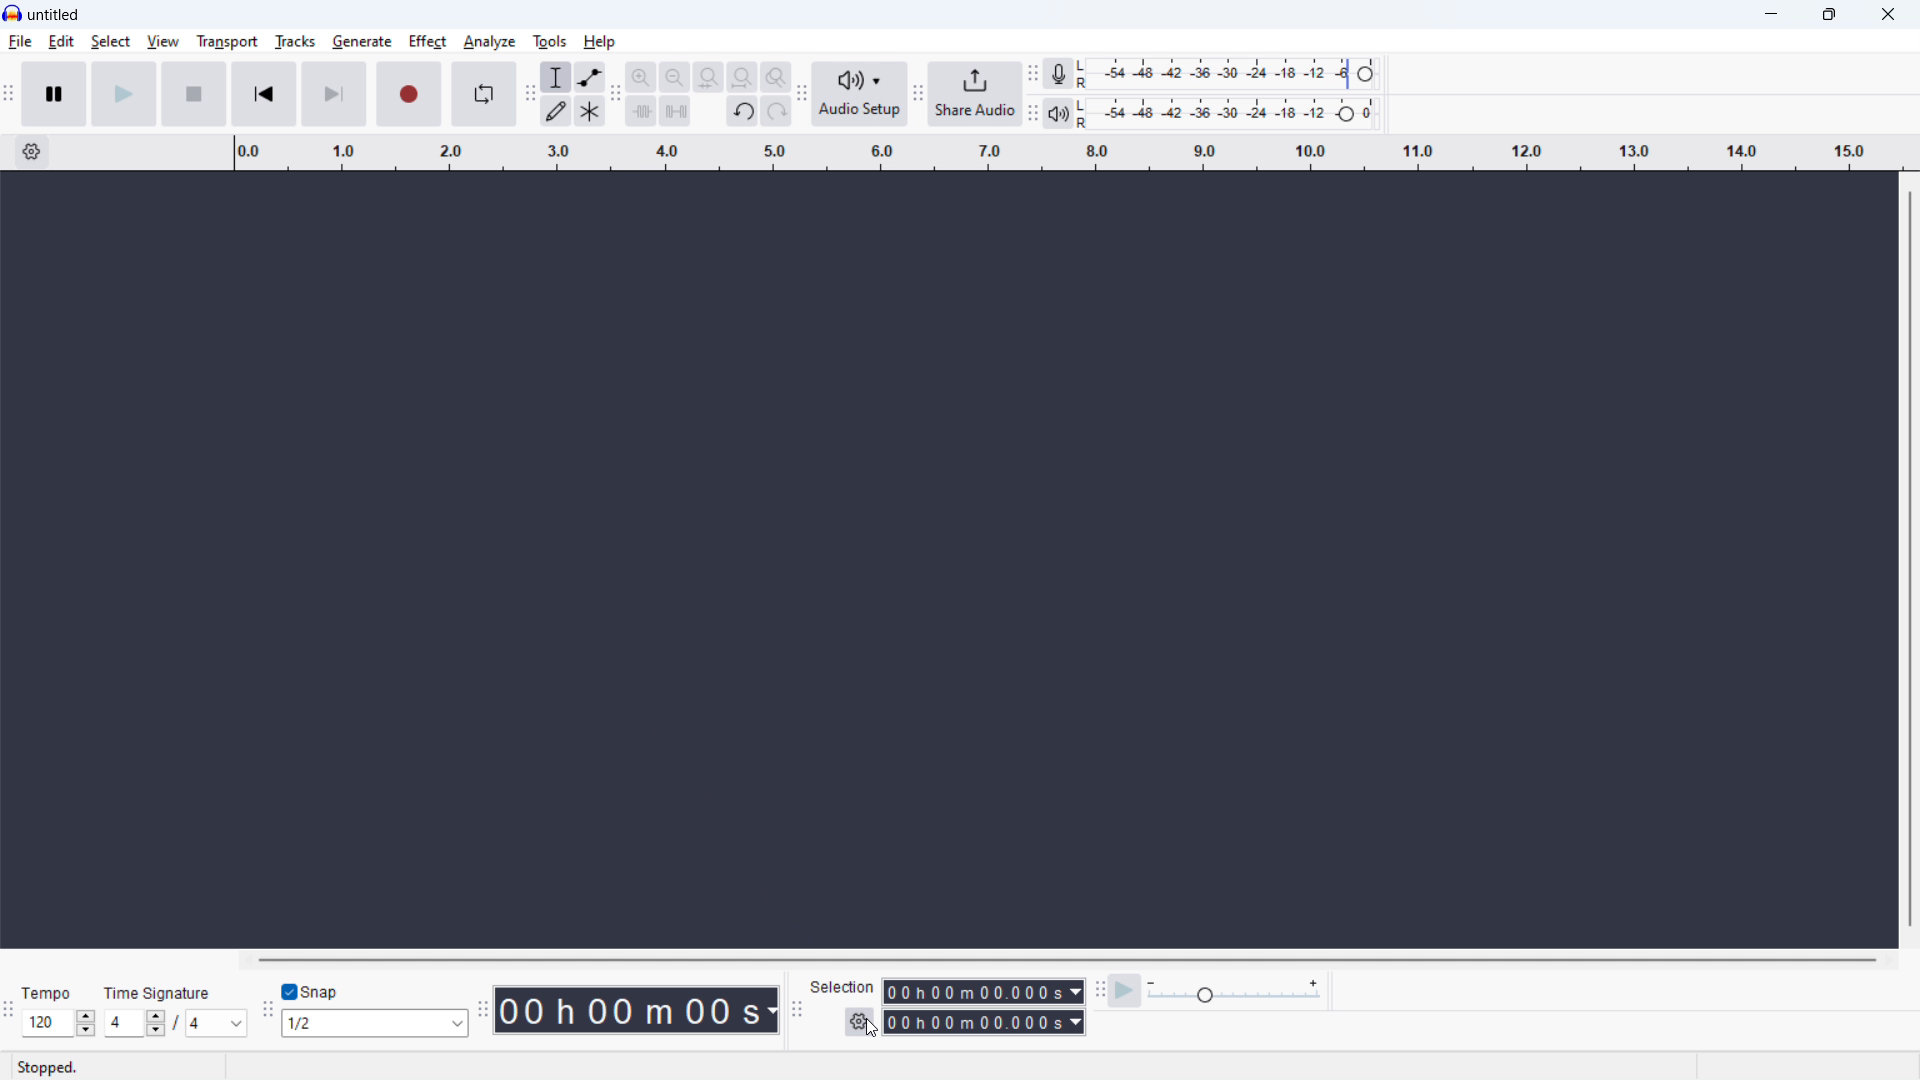 This screenshot has height=1080, width=1920. What do you see at coordinates (265, 93) in the screenshot?
I see `skip to start` at bounding box center [265, 93].